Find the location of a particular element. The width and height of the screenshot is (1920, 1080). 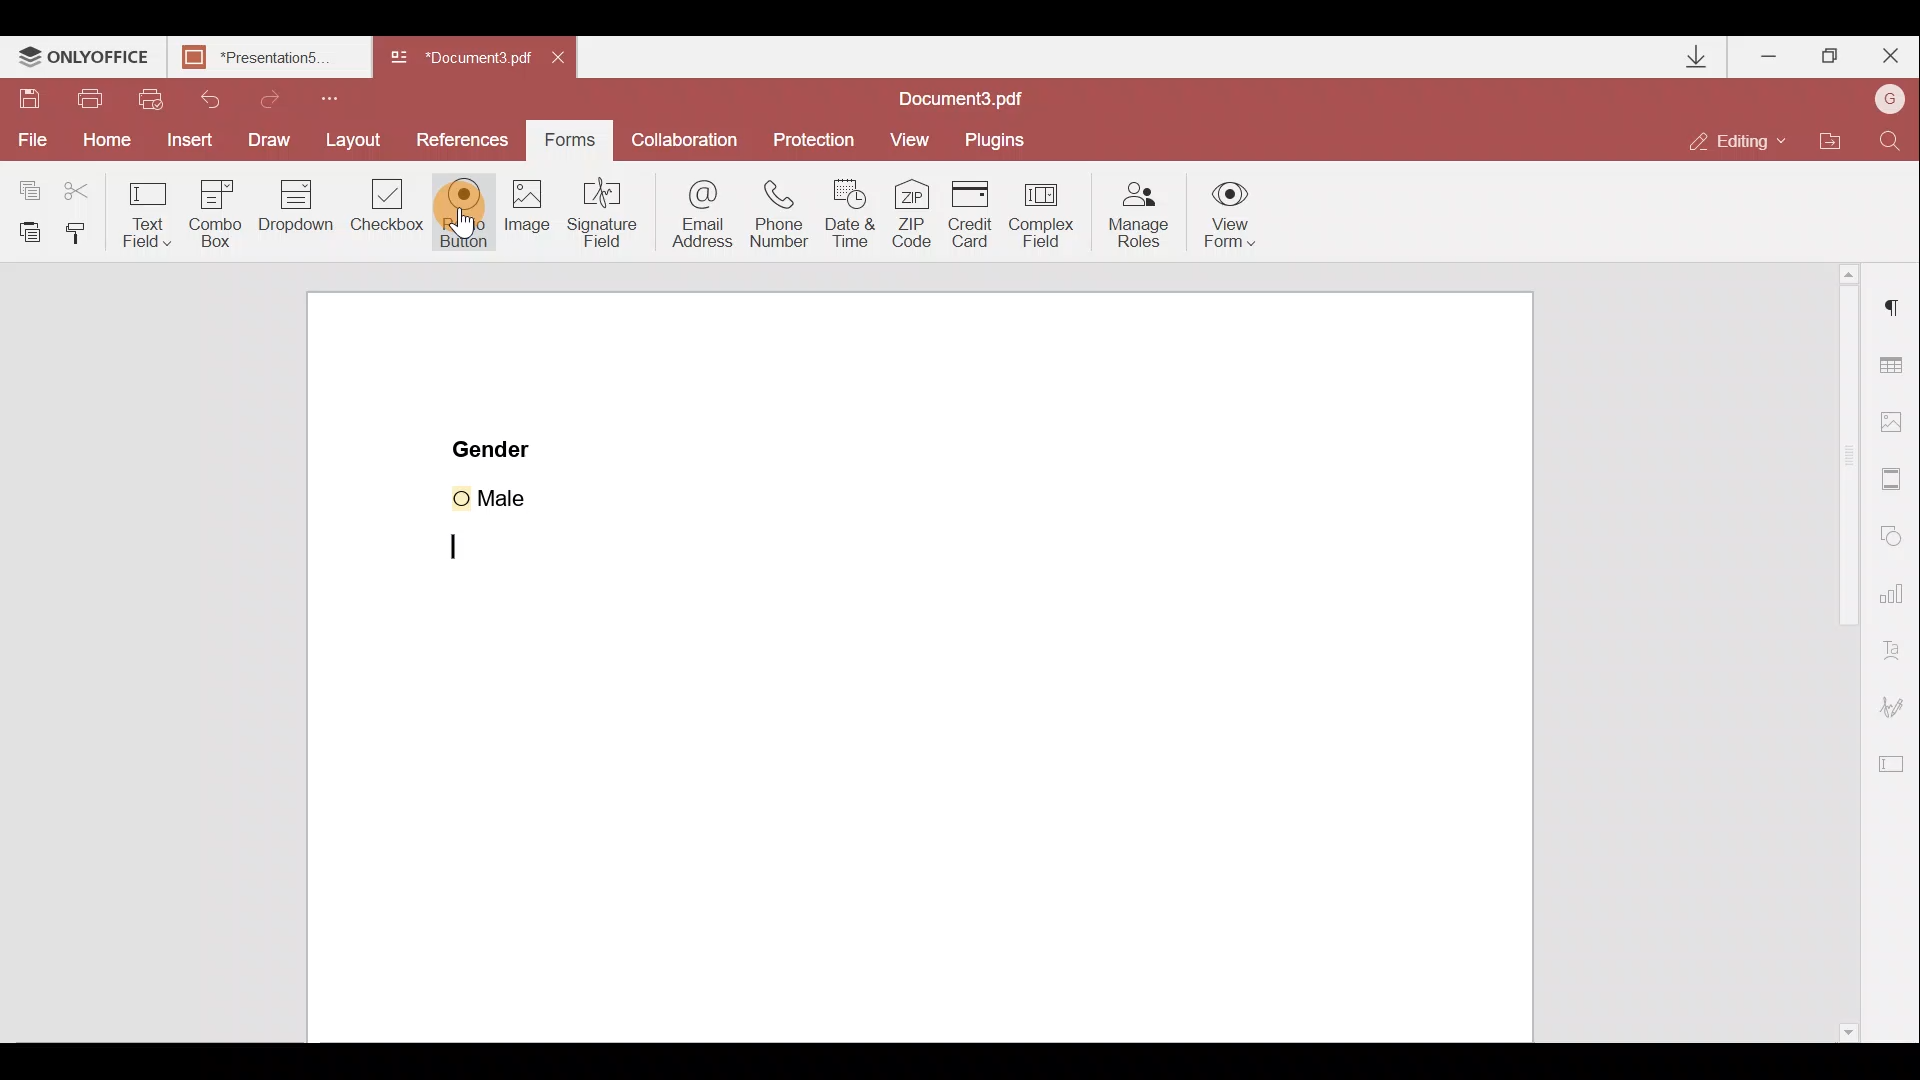

Male is located at coordinates (517, 495).